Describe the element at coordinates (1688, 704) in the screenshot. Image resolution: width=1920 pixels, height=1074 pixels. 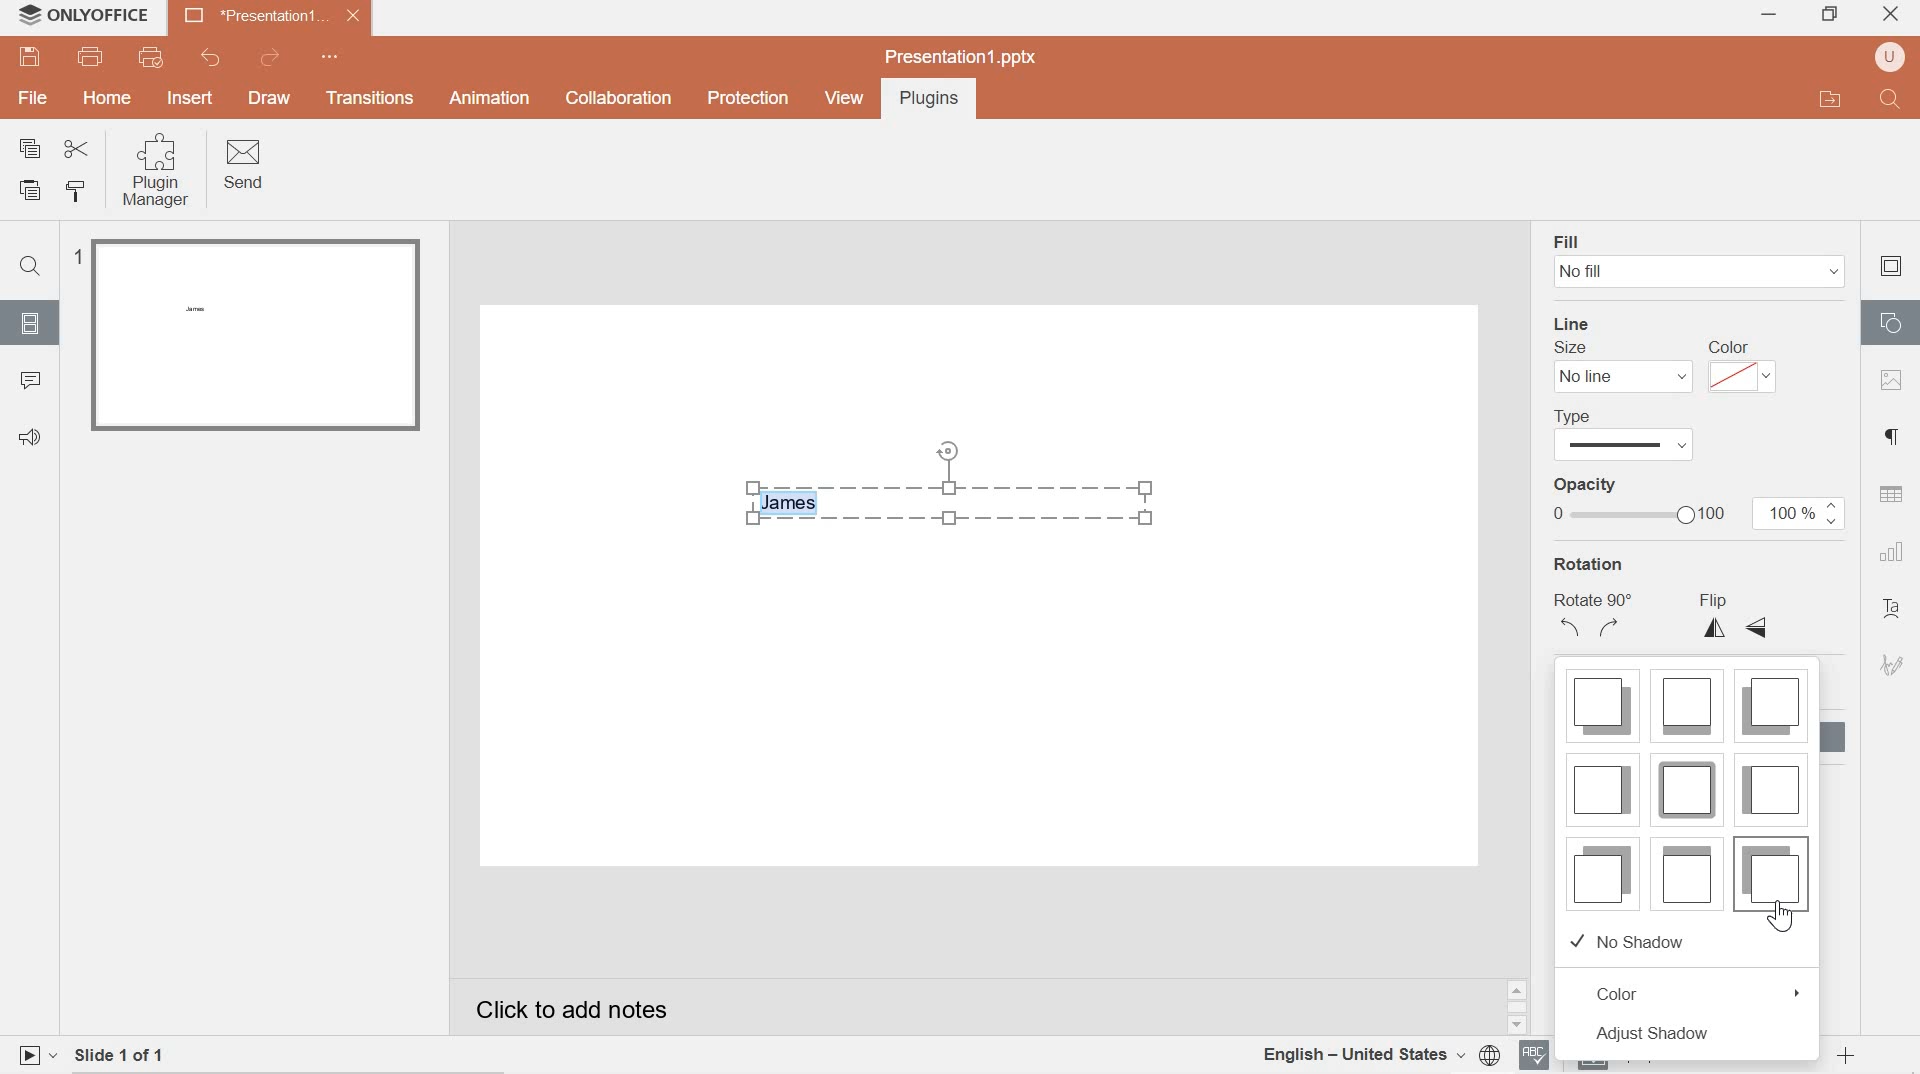
I see `shadow style` at that location.